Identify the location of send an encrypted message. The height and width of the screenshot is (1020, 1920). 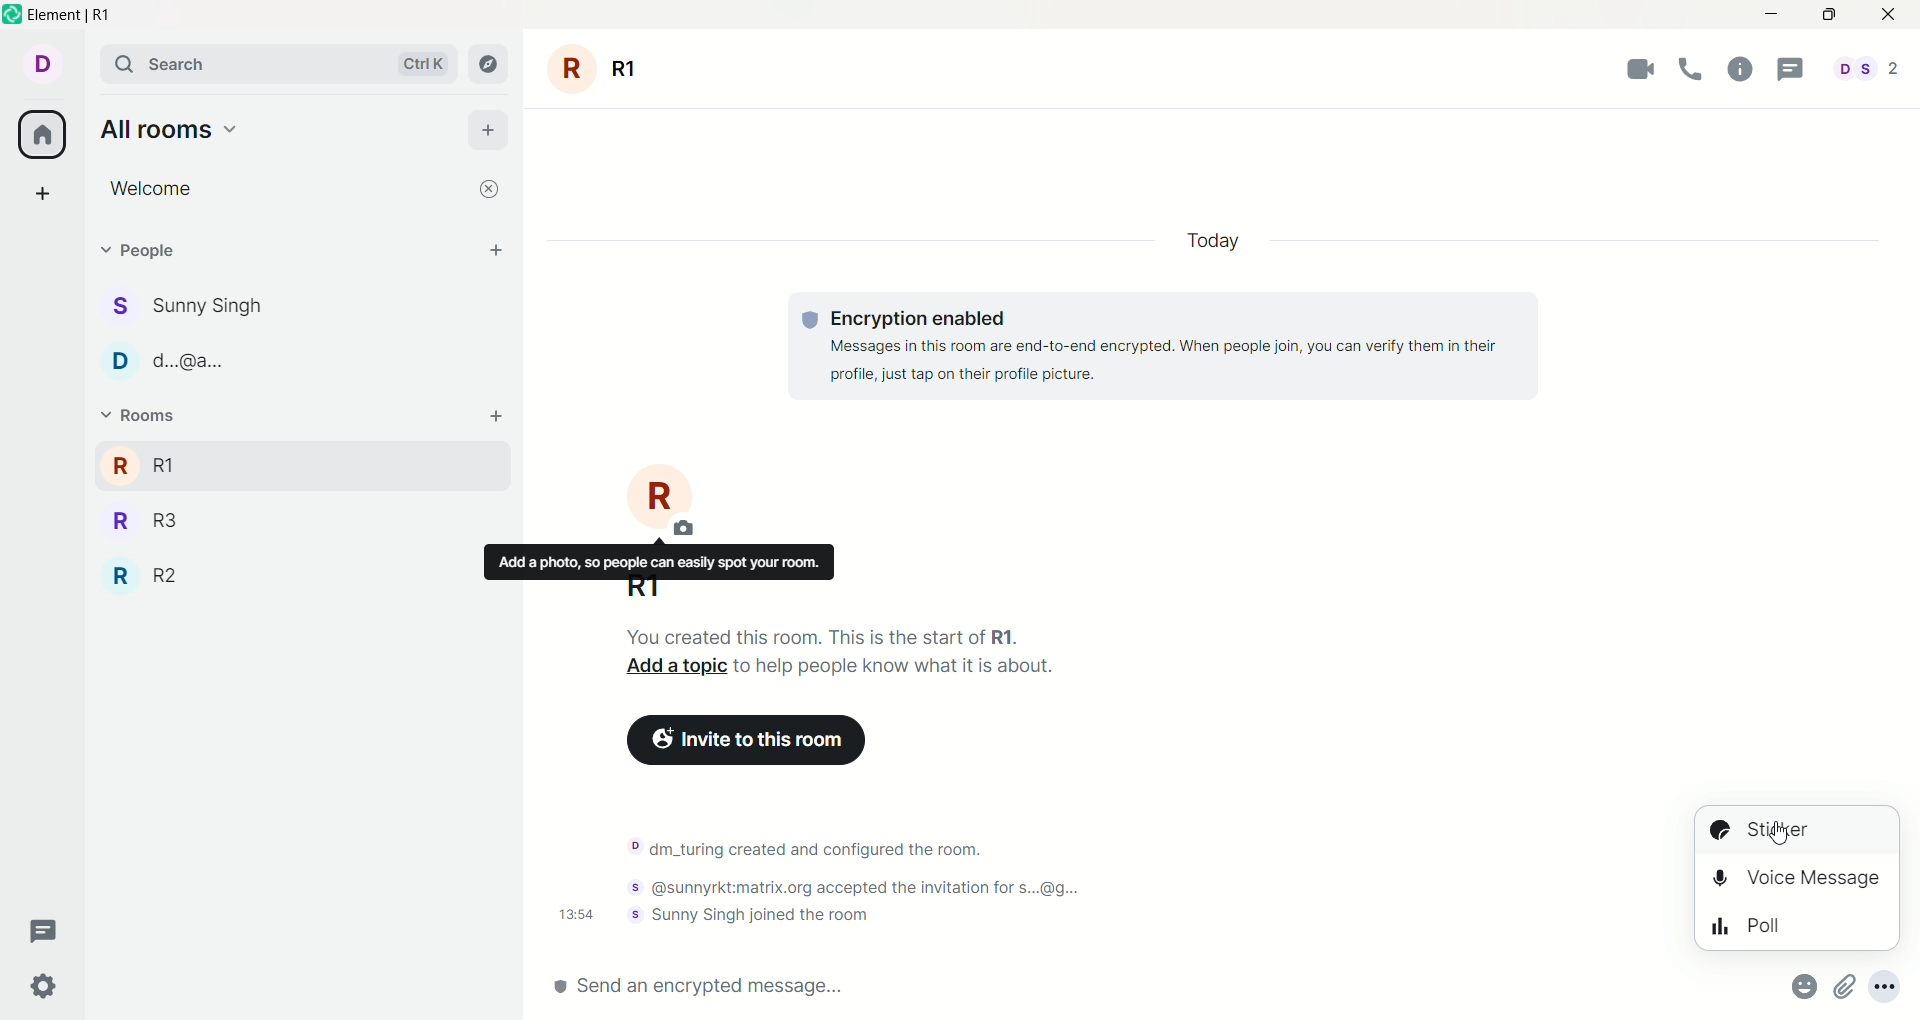
(1108, 987).